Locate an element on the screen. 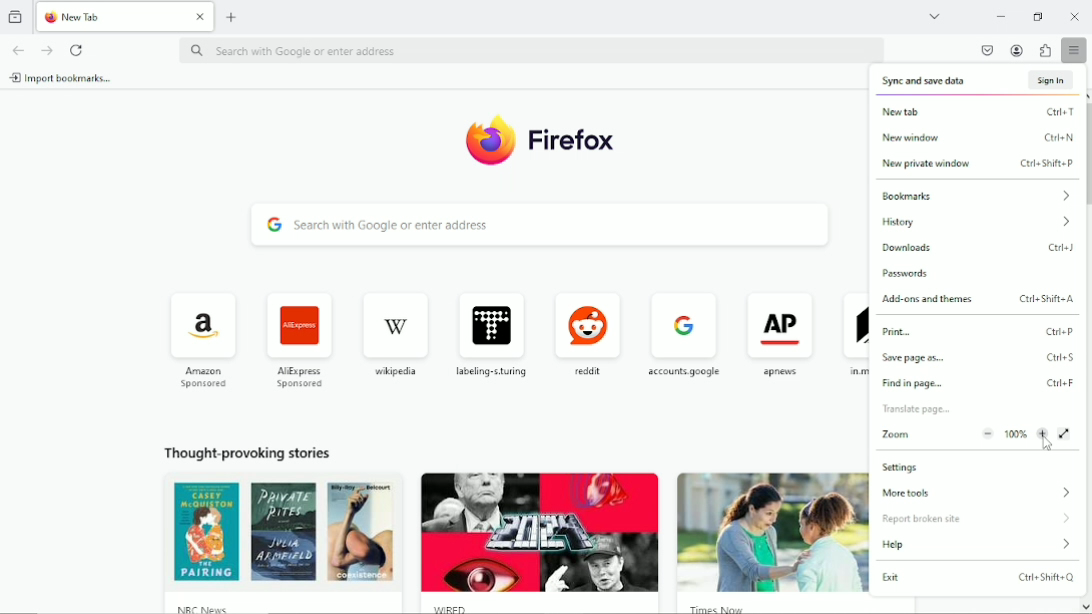  passwords is located at coordinates (905, 273).